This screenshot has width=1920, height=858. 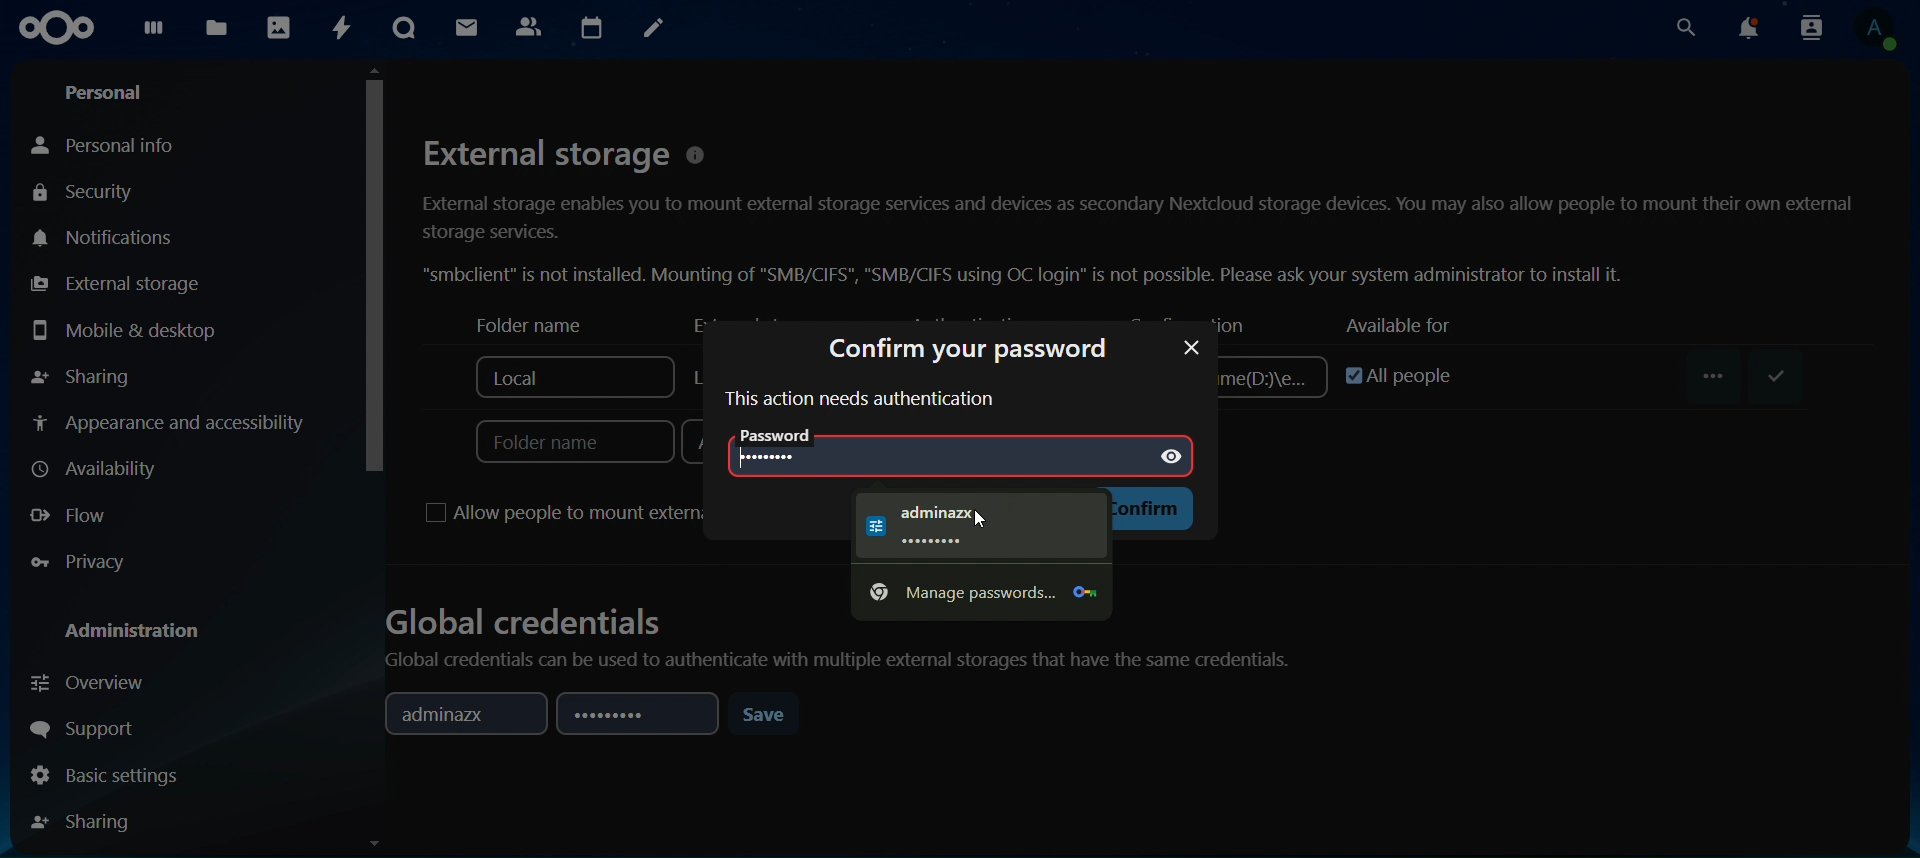 I want to click on files, so click(x=216, y=30).